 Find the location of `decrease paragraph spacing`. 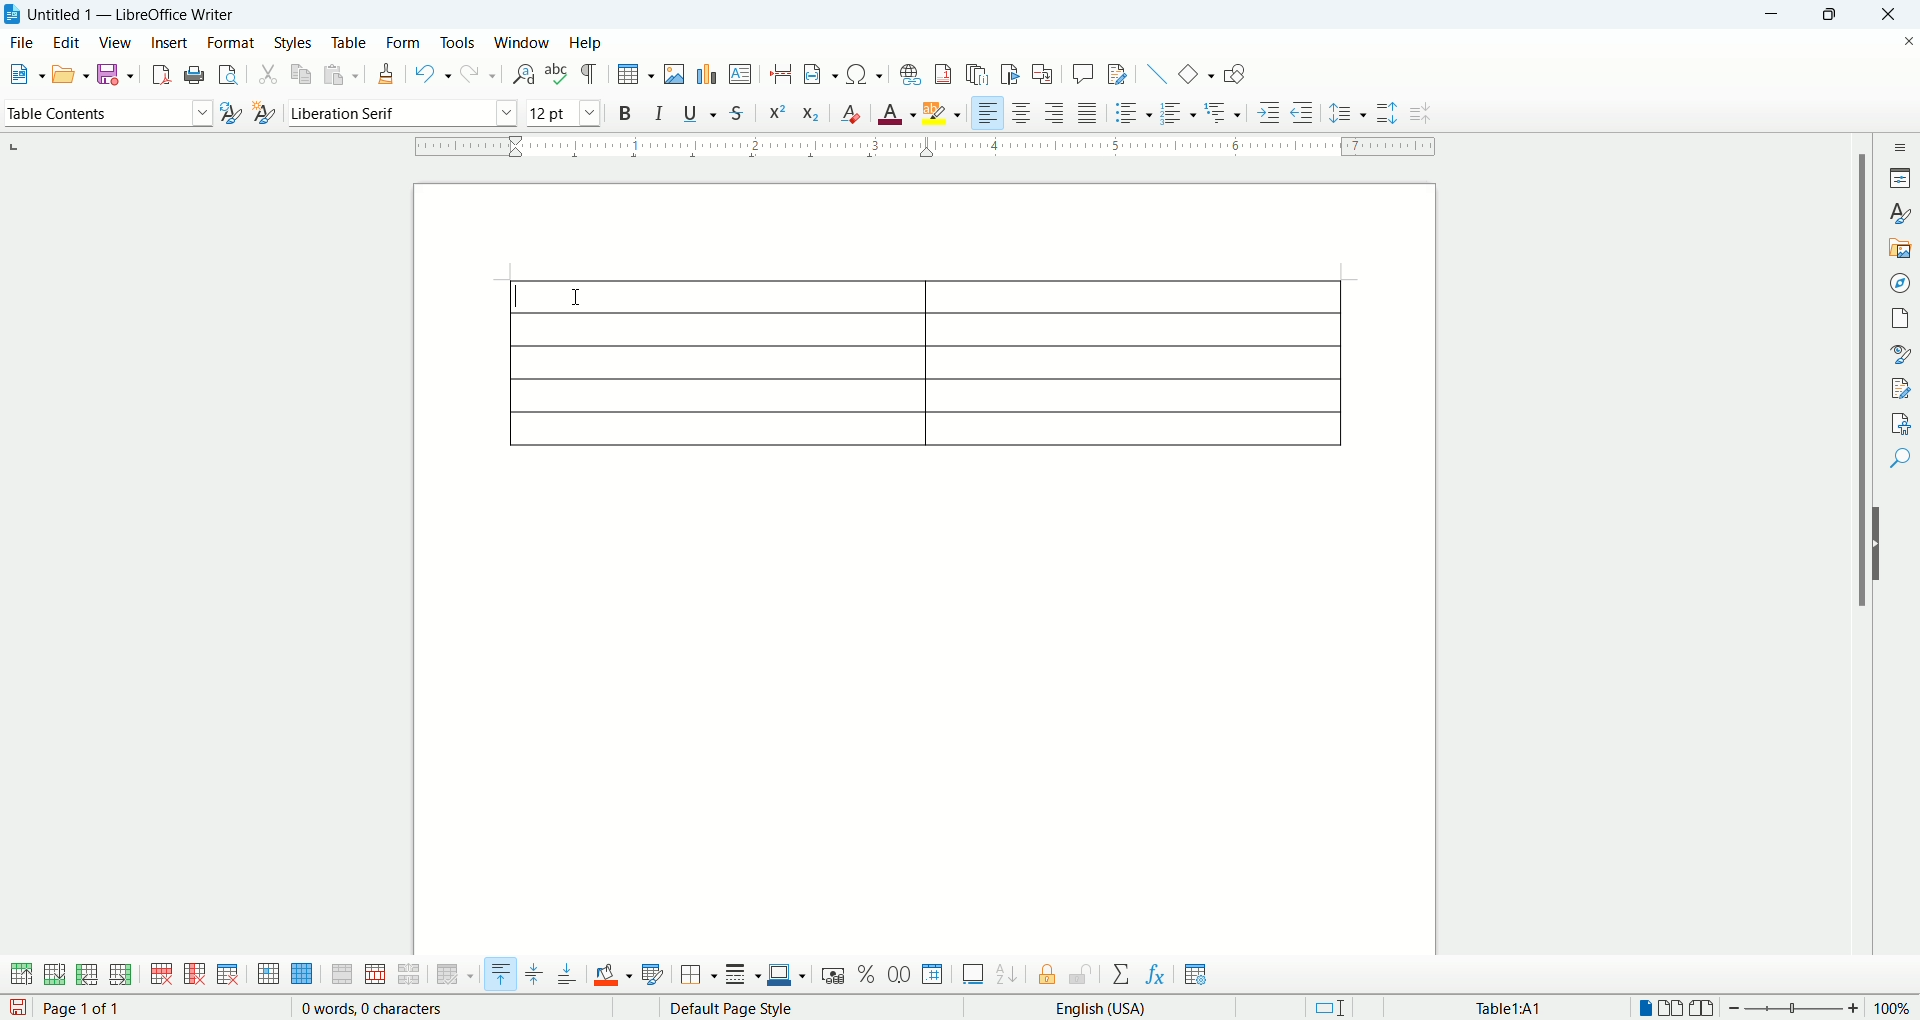

decrease paragraph spacing is located at coordinates (1424, 114).